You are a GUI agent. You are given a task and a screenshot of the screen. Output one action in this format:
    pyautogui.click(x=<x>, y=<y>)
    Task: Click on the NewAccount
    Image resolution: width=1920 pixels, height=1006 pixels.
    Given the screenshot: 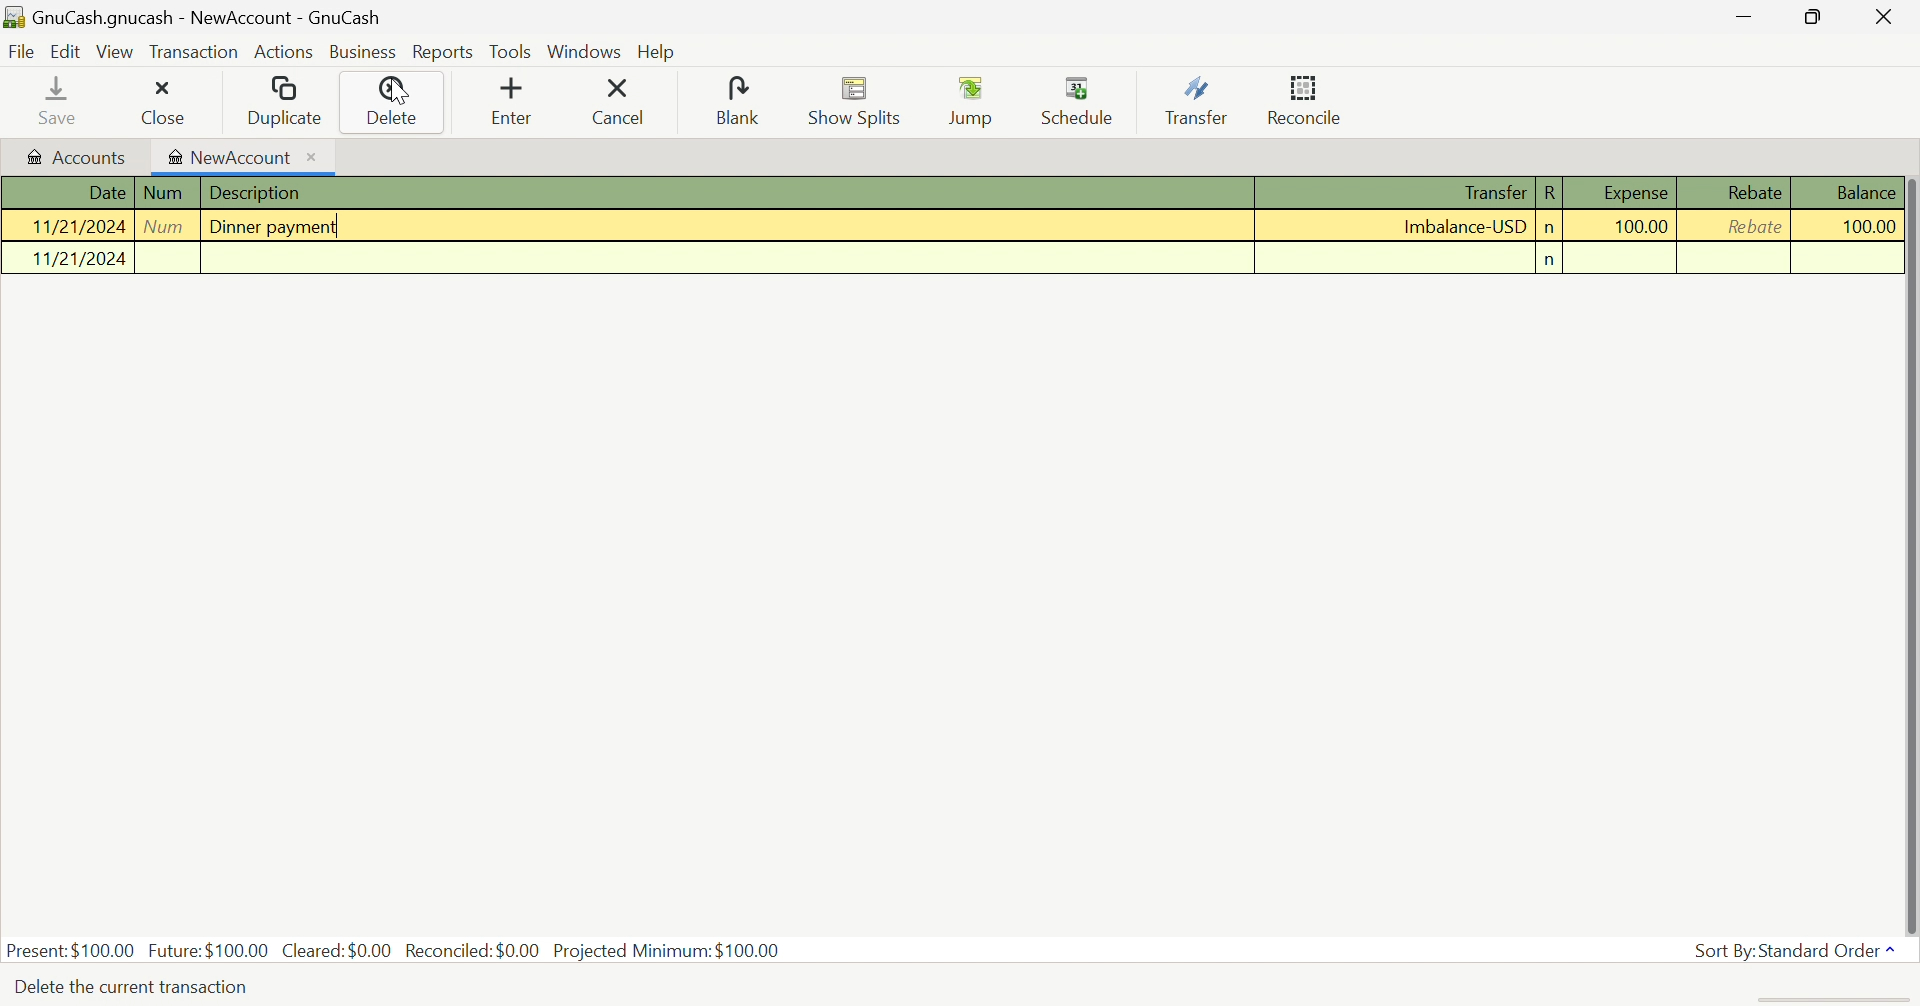 What is the action you would take?
    pyautogui.click(x=232, y=158)
    